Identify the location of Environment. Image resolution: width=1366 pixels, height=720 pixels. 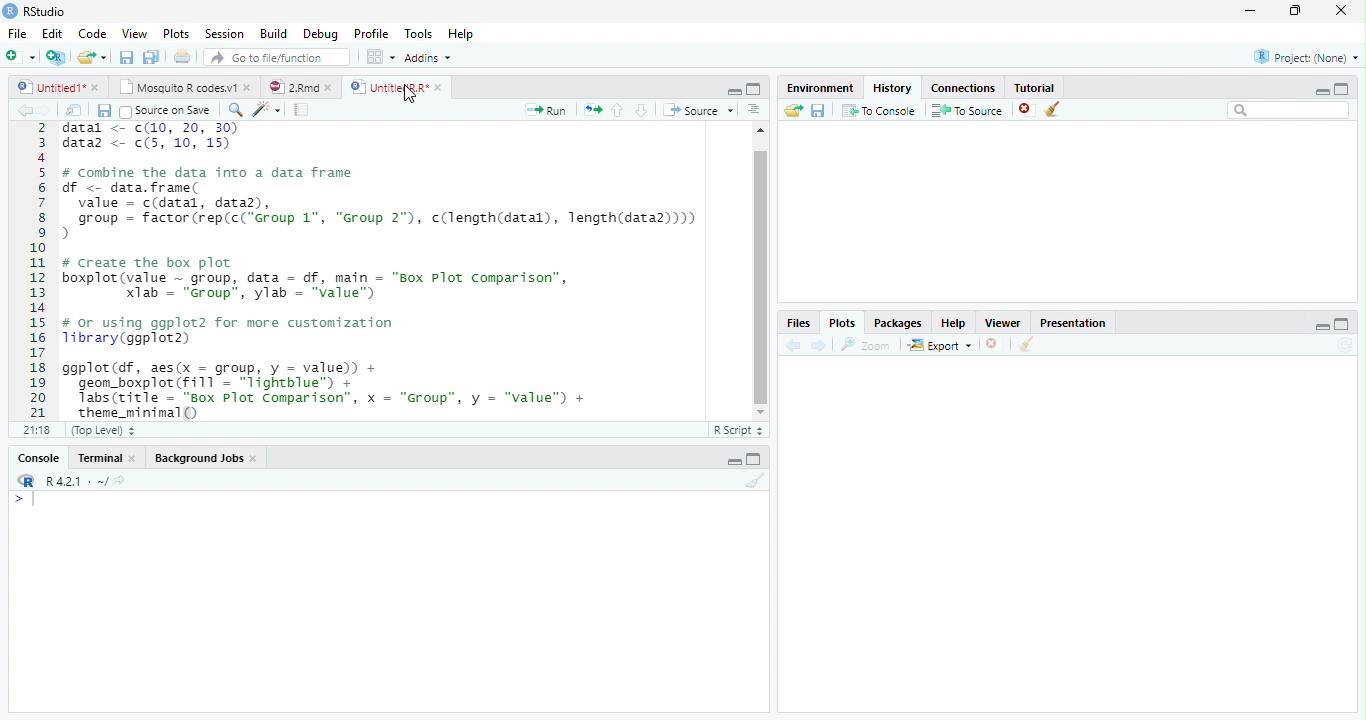
(821, 88).